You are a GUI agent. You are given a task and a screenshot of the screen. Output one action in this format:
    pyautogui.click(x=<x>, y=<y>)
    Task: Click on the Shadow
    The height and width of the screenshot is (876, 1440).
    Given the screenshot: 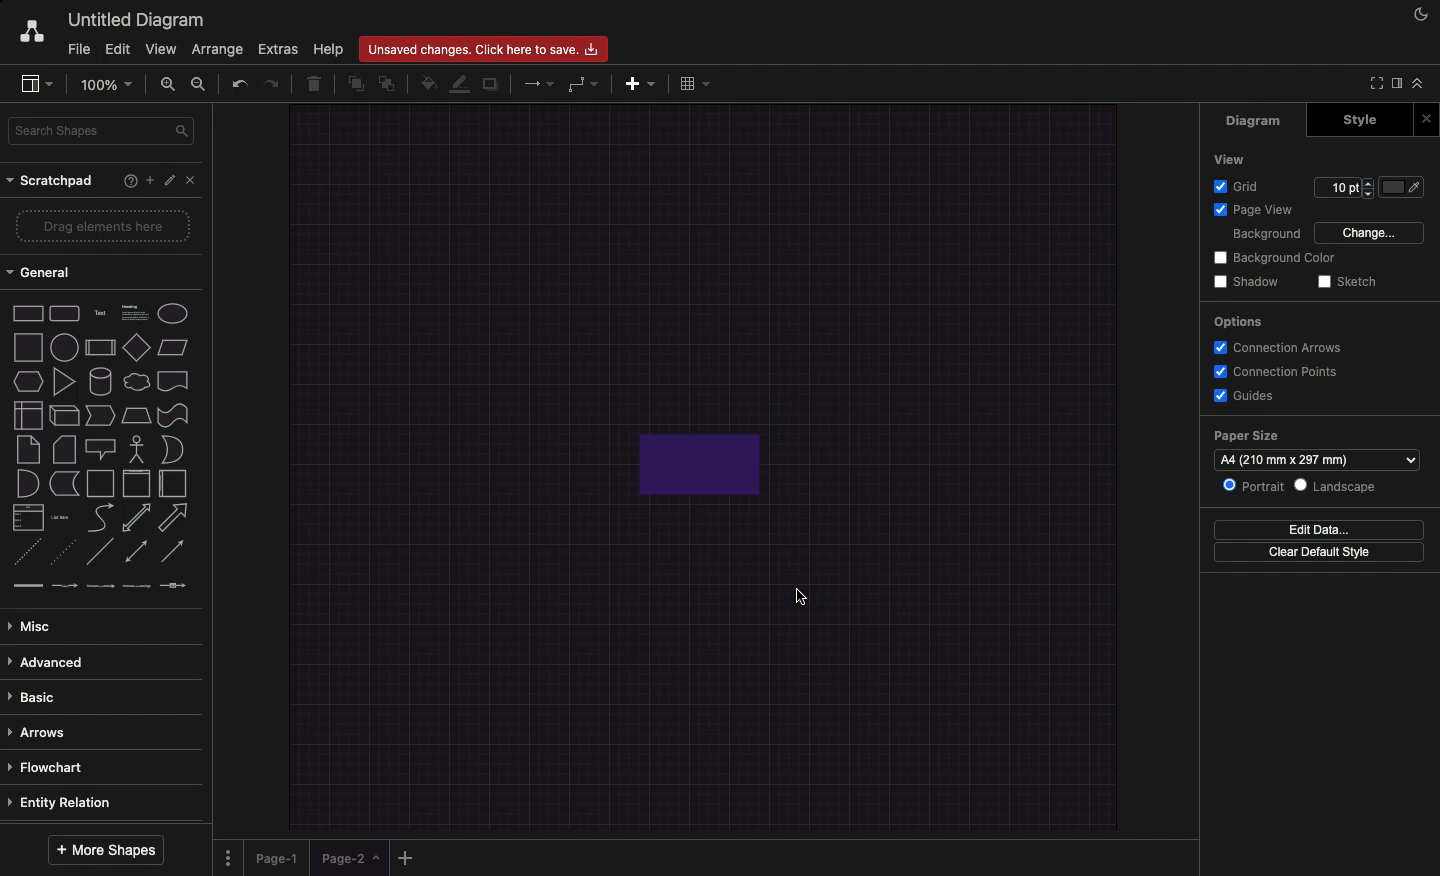 What is the action you would take?
    pyautogui.click(x=1249, y=282)
    